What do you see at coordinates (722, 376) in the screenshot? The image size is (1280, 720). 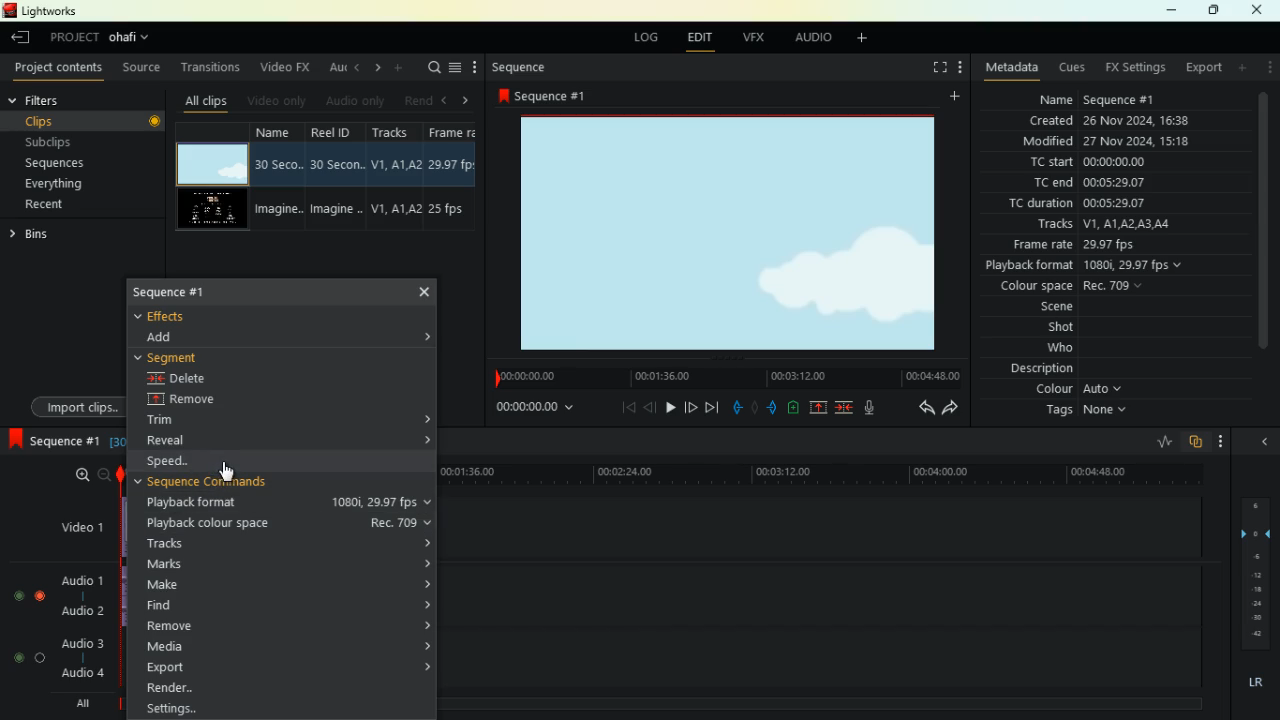 I see `time` at bounding box center [722, 376].